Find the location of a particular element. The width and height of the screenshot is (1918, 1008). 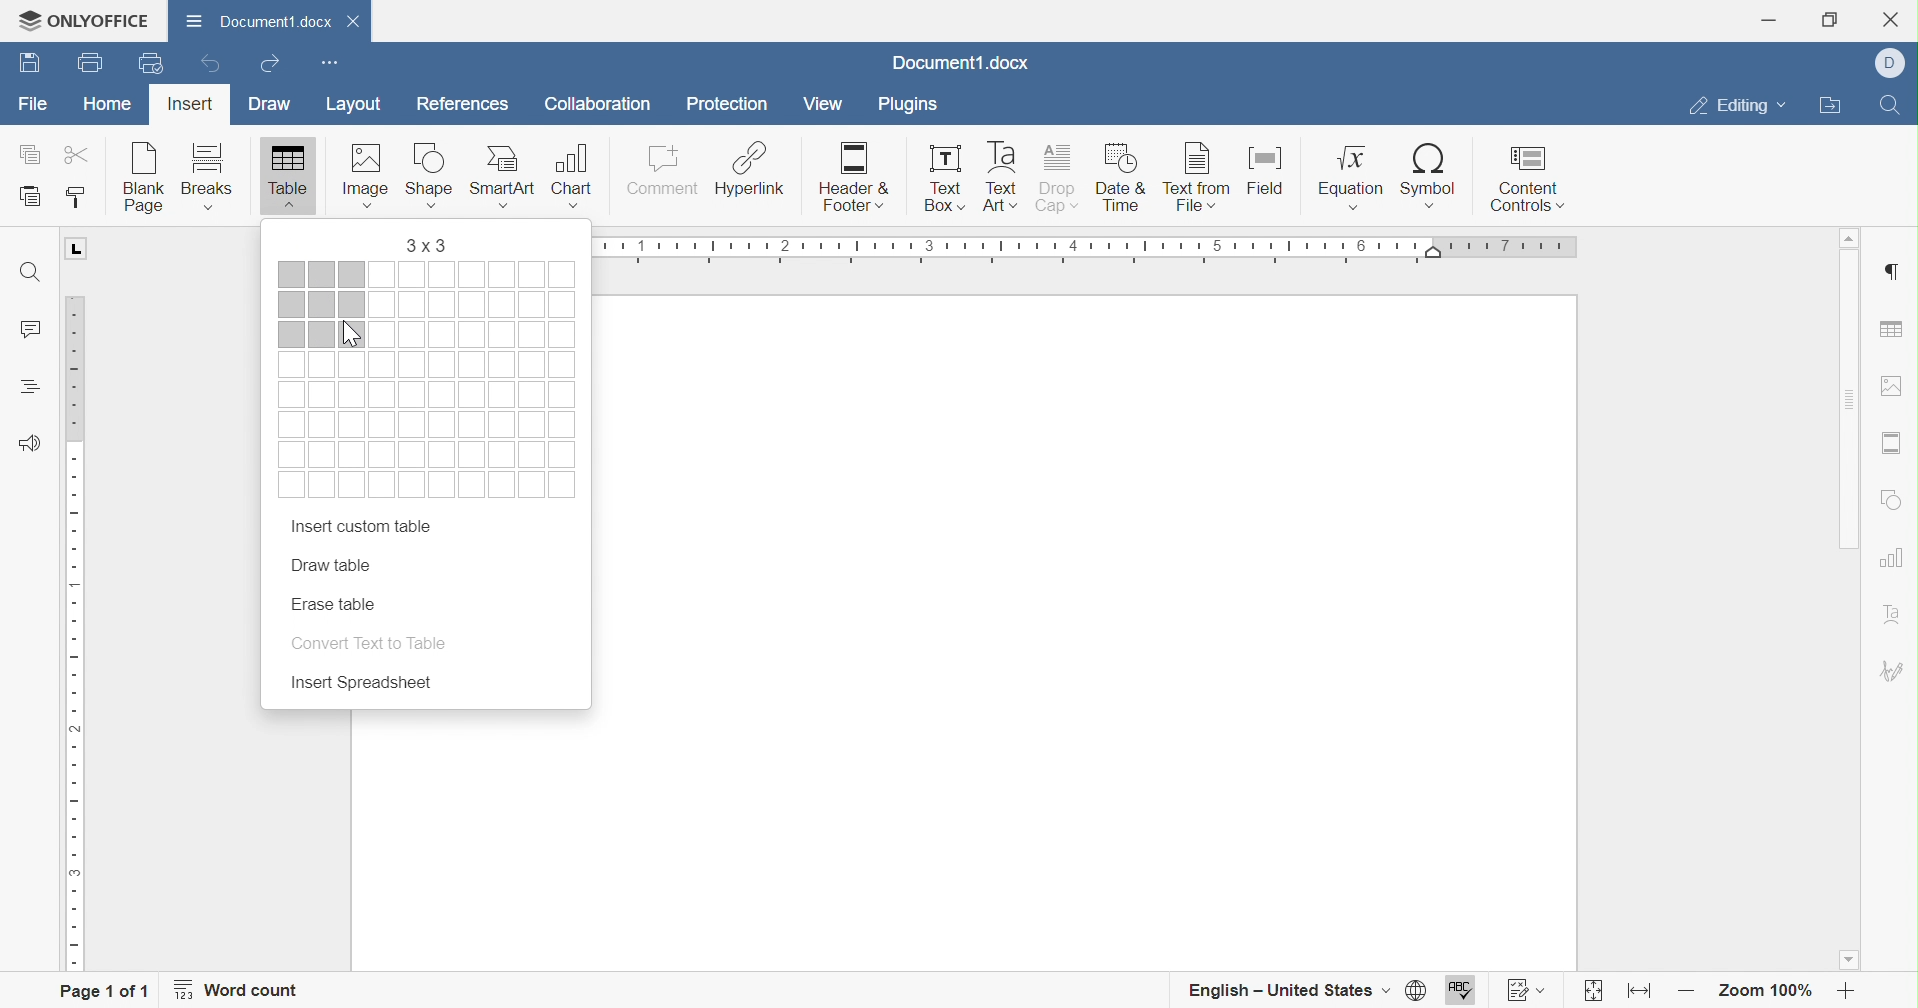

Collaboration is located at coordinates (596, 103).